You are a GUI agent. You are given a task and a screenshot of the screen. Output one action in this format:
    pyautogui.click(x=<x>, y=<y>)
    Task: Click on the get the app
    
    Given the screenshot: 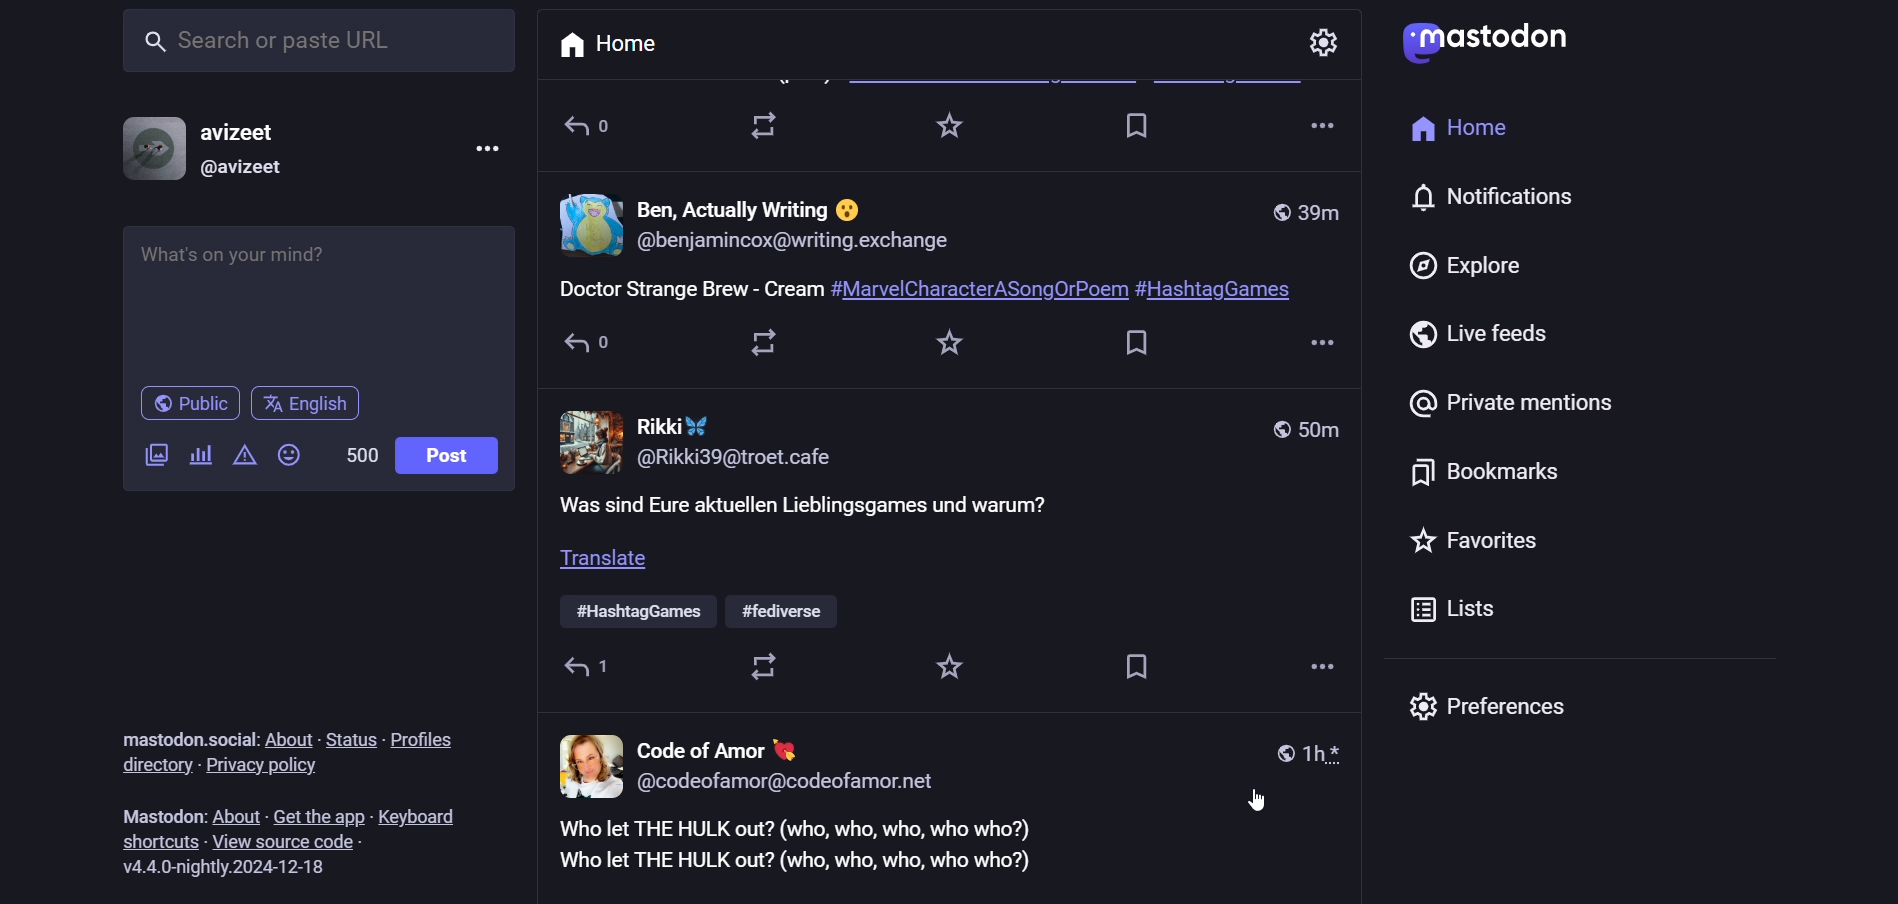 What is the action you would take?
    pyautogui.click(x=319, y=812)
    